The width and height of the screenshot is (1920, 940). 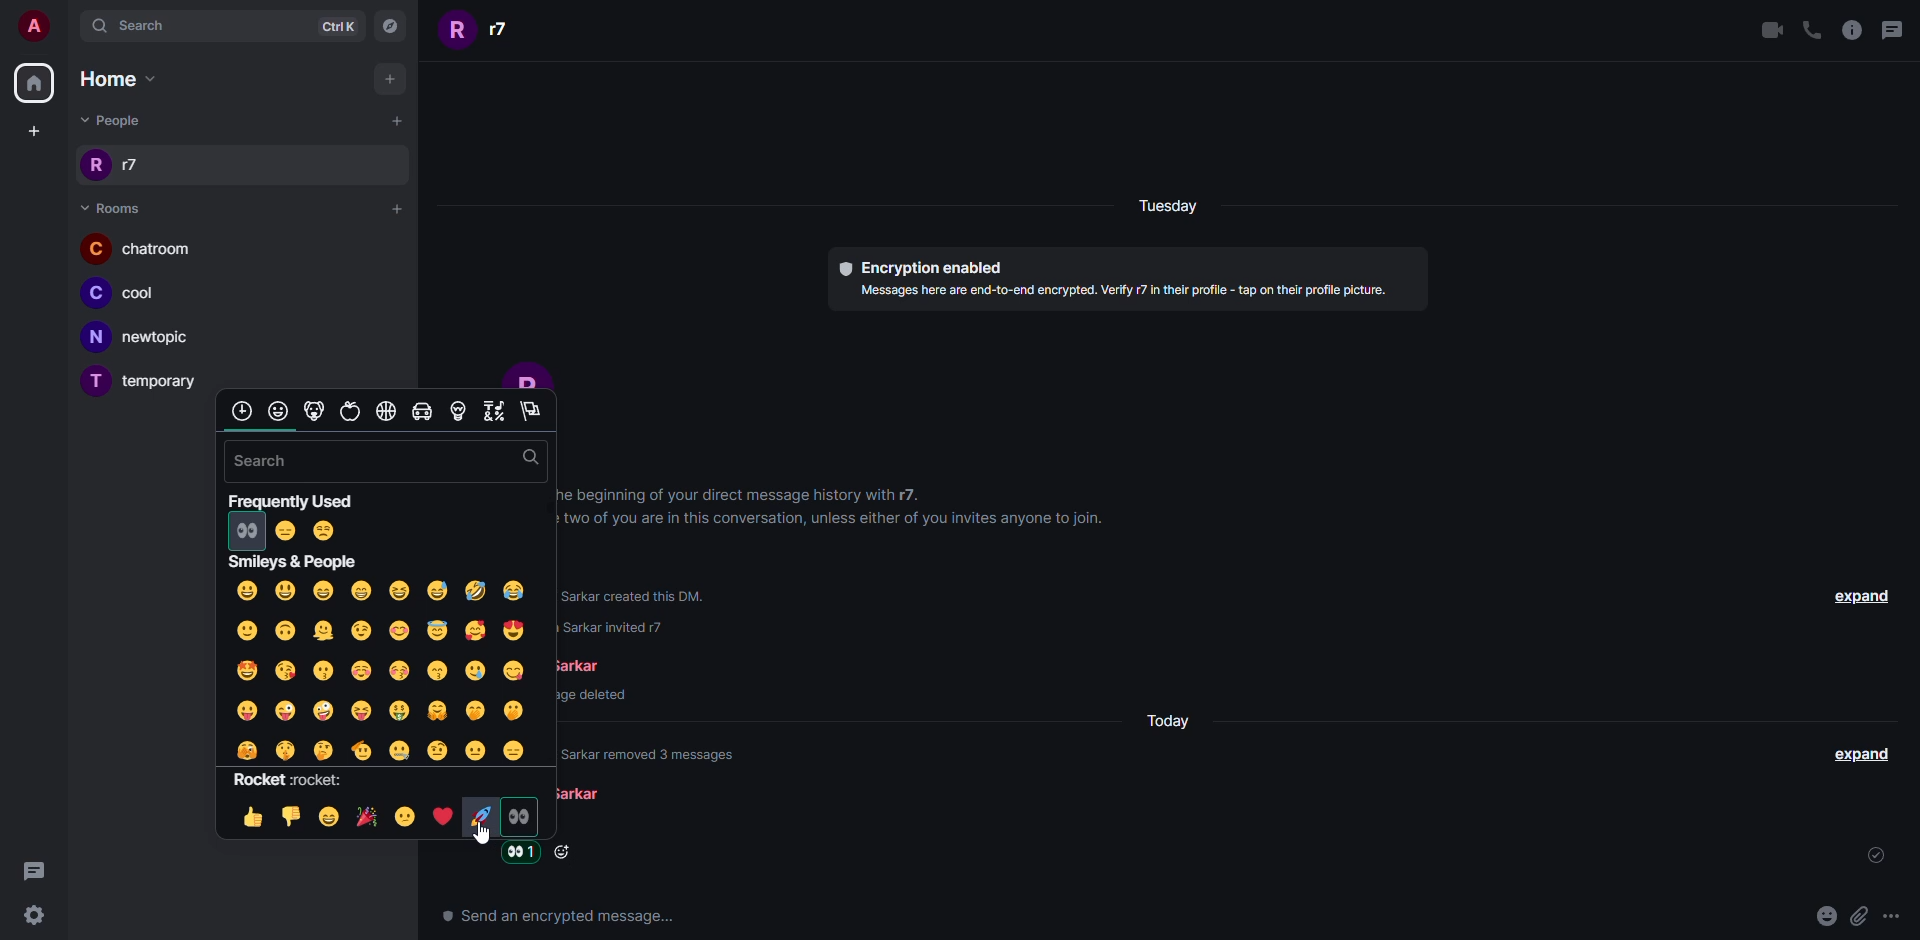 I want to click on emoji, so click(x=446, y=814).